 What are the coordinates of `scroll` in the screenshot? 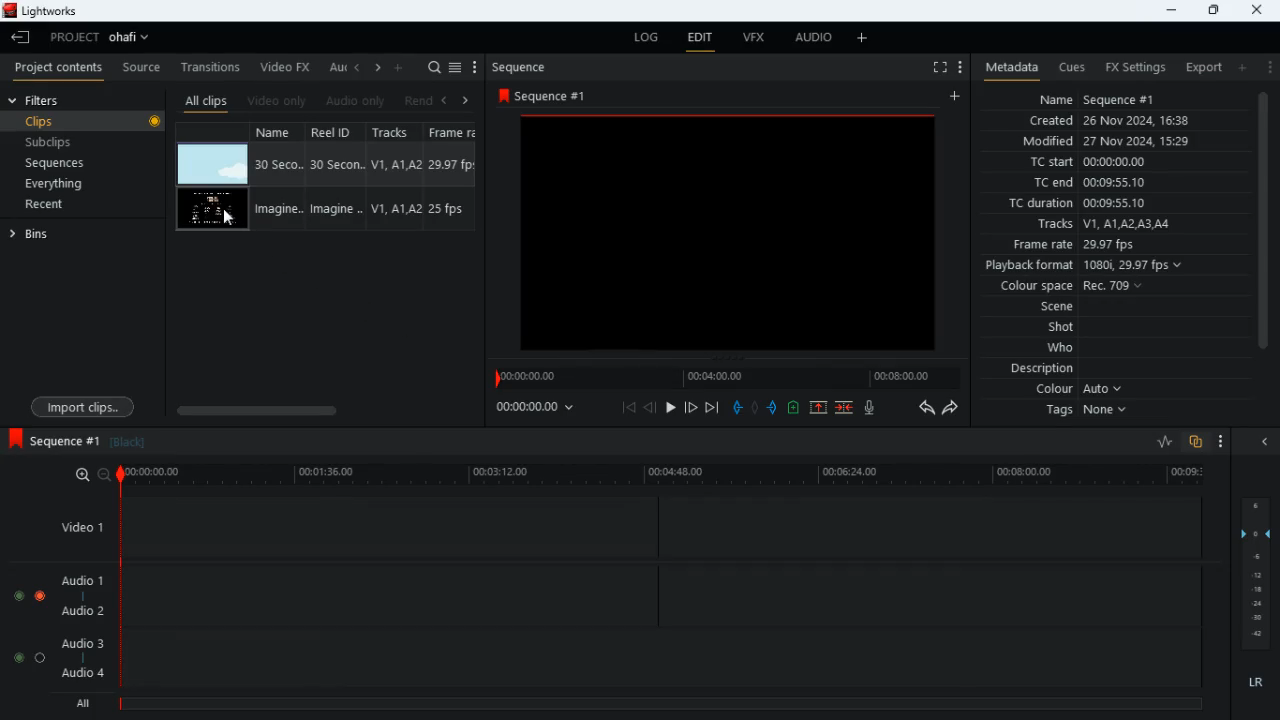 It's located at (1262, 231).